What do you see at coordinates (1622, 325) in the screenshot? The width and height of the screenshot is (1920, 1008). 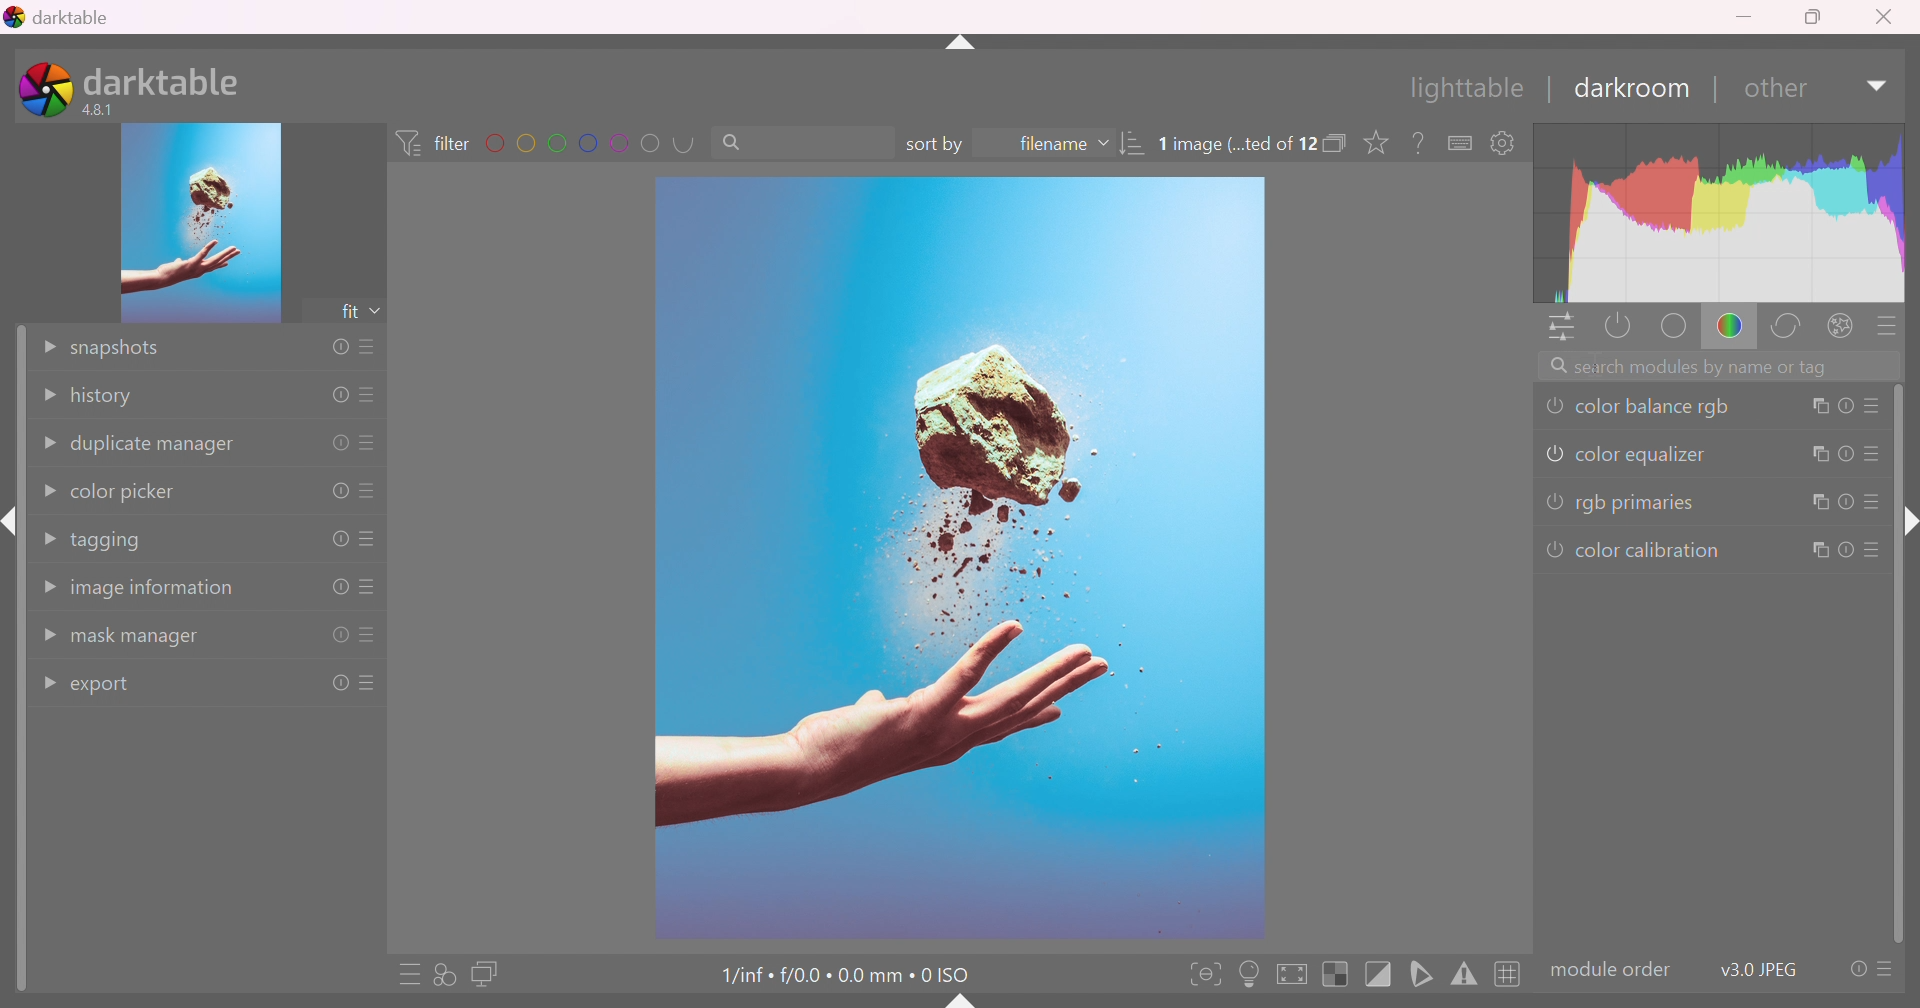 I see `show only active modules` at bounding box center [1622, 325].